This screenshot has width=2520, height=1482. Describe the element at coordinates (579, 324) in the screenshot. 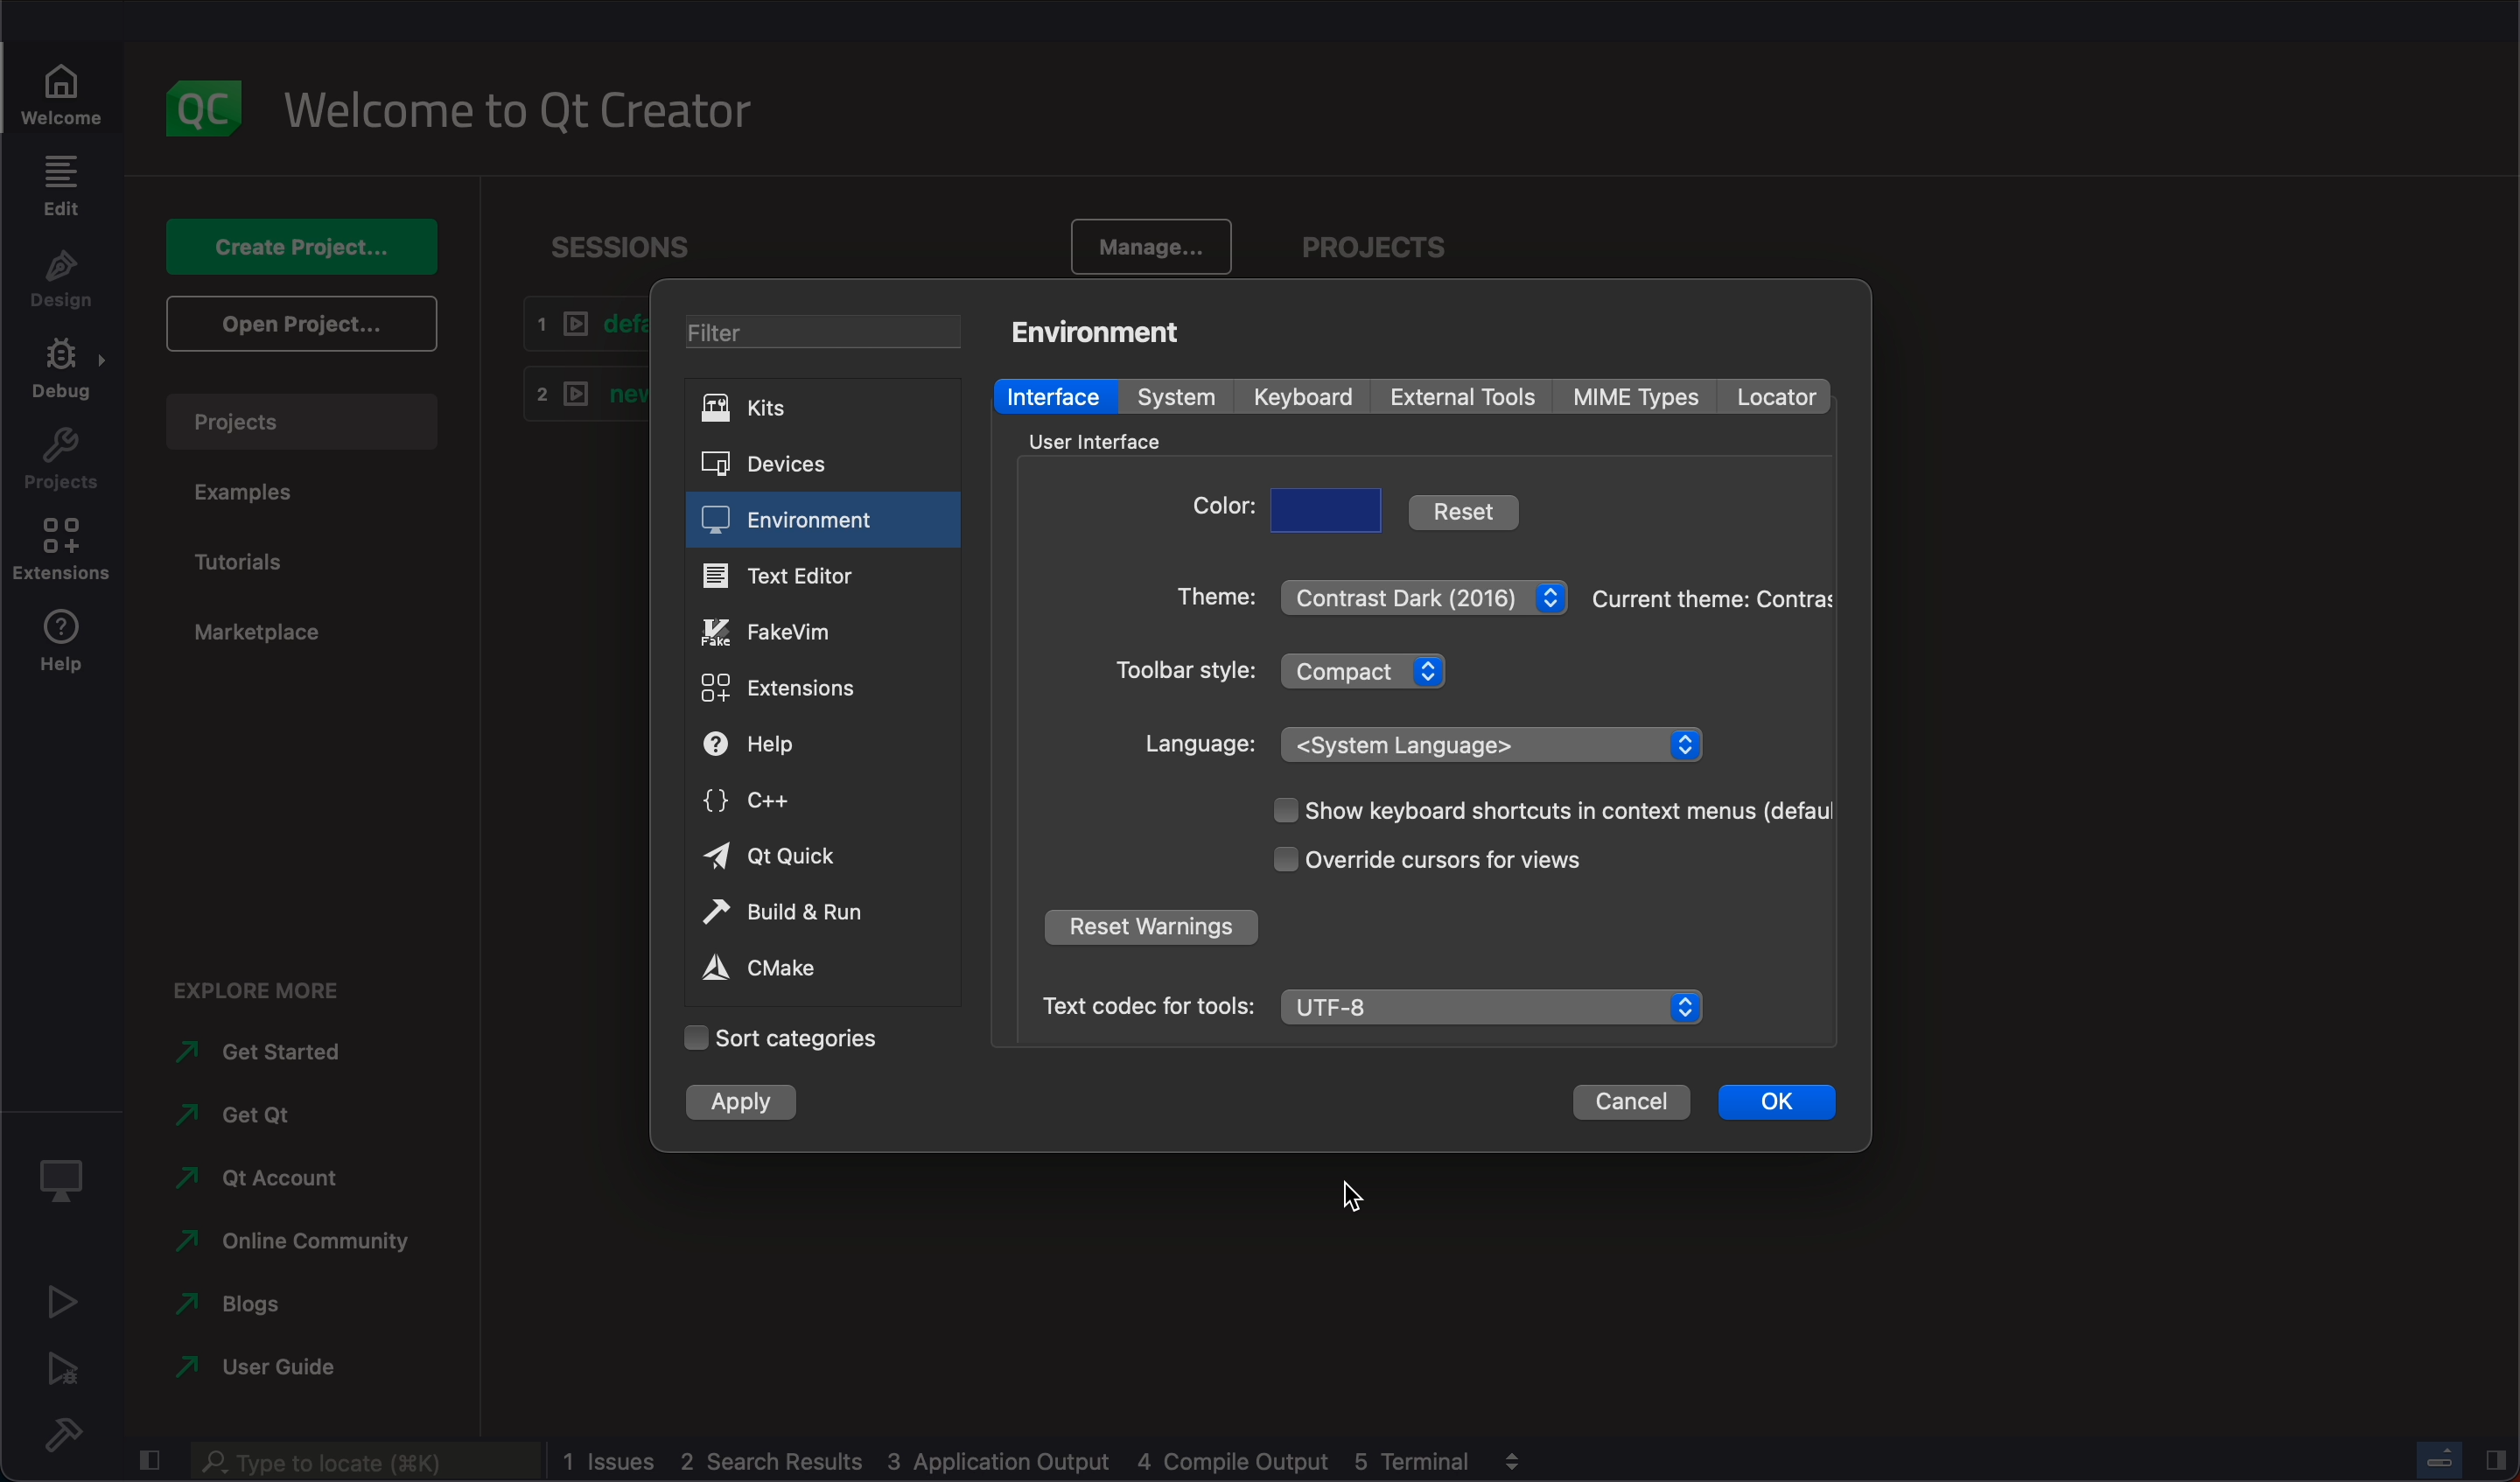

I see `1` at that location.